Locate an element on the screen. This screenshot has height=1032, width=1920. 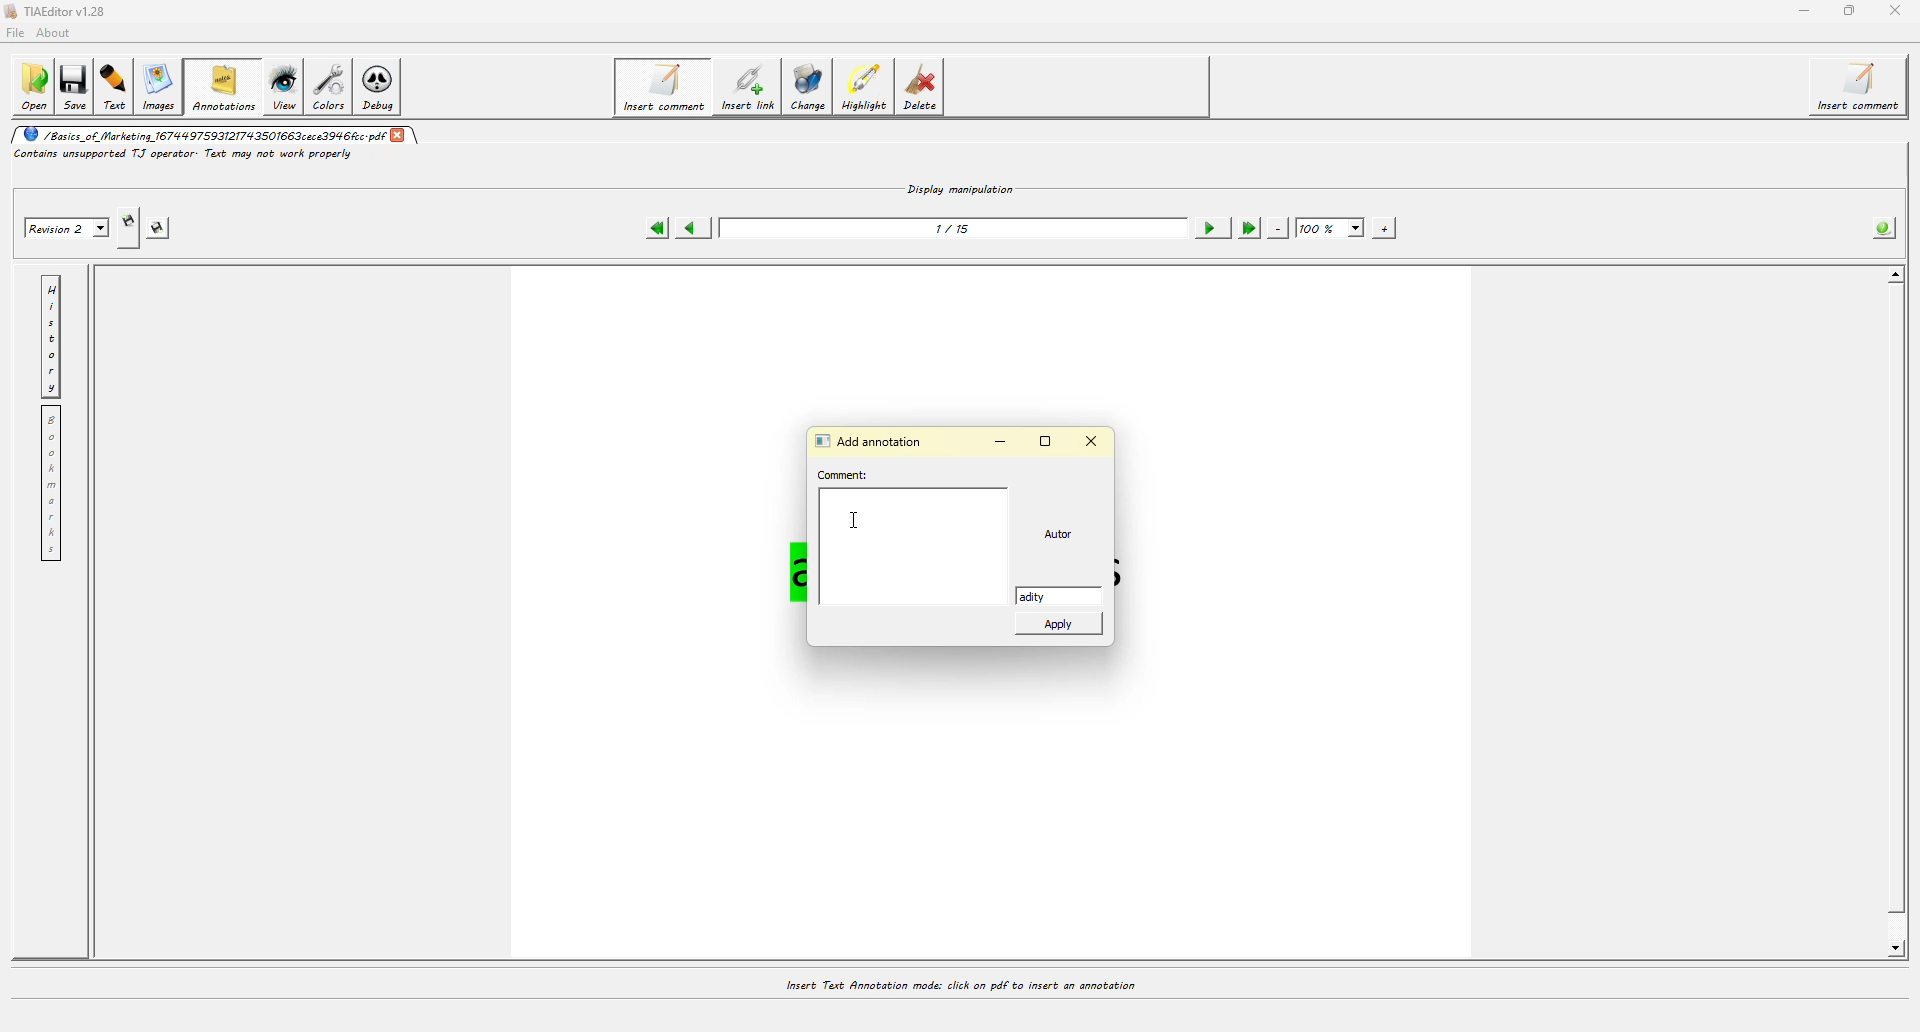
insert comment is located at coordinates (1863, 87).